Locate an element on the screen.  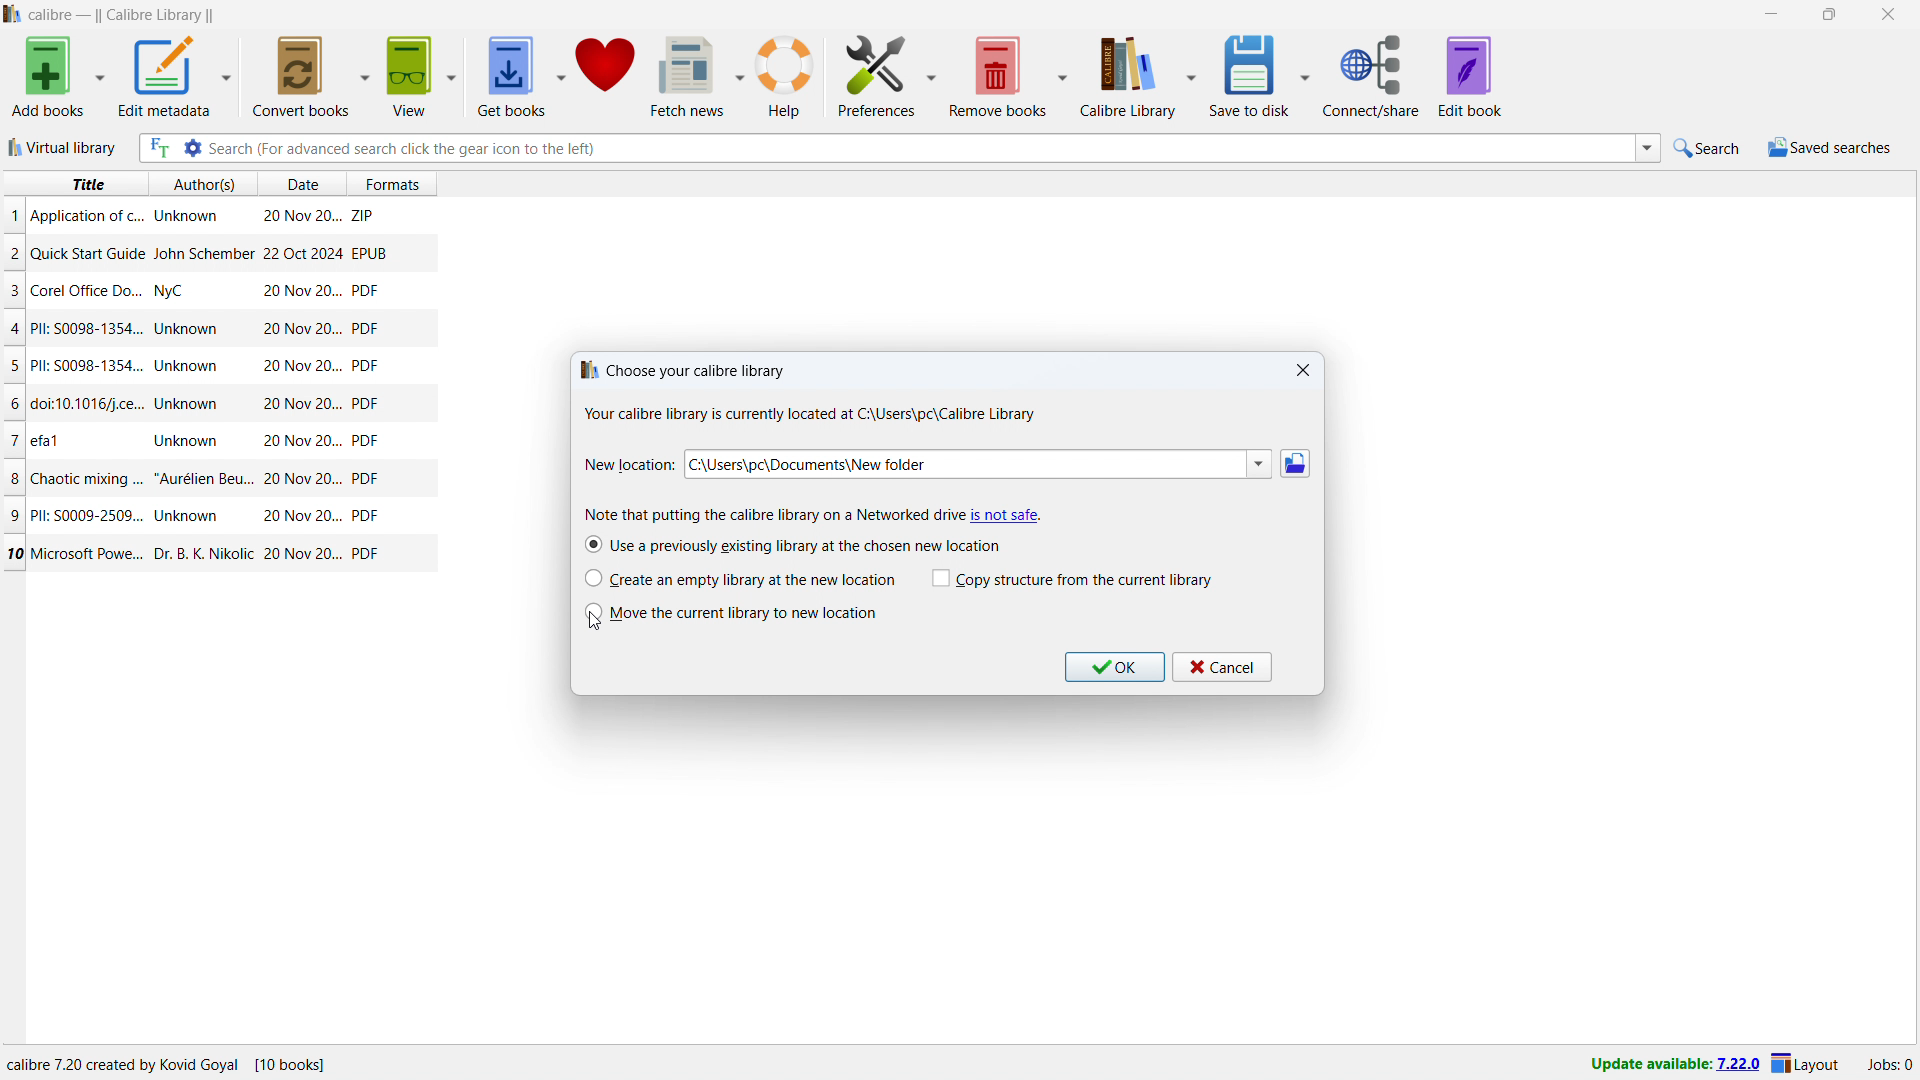
Title is located at coordinates (89, 365).